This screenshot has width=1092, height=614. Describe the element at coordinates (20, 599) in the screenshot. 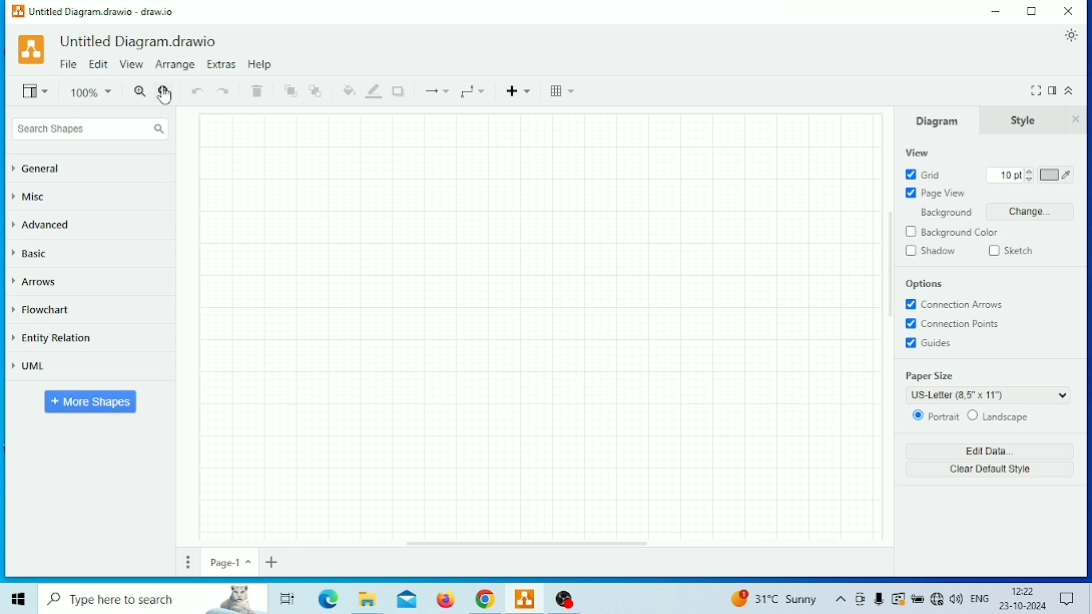

I see `Windows` at that location.